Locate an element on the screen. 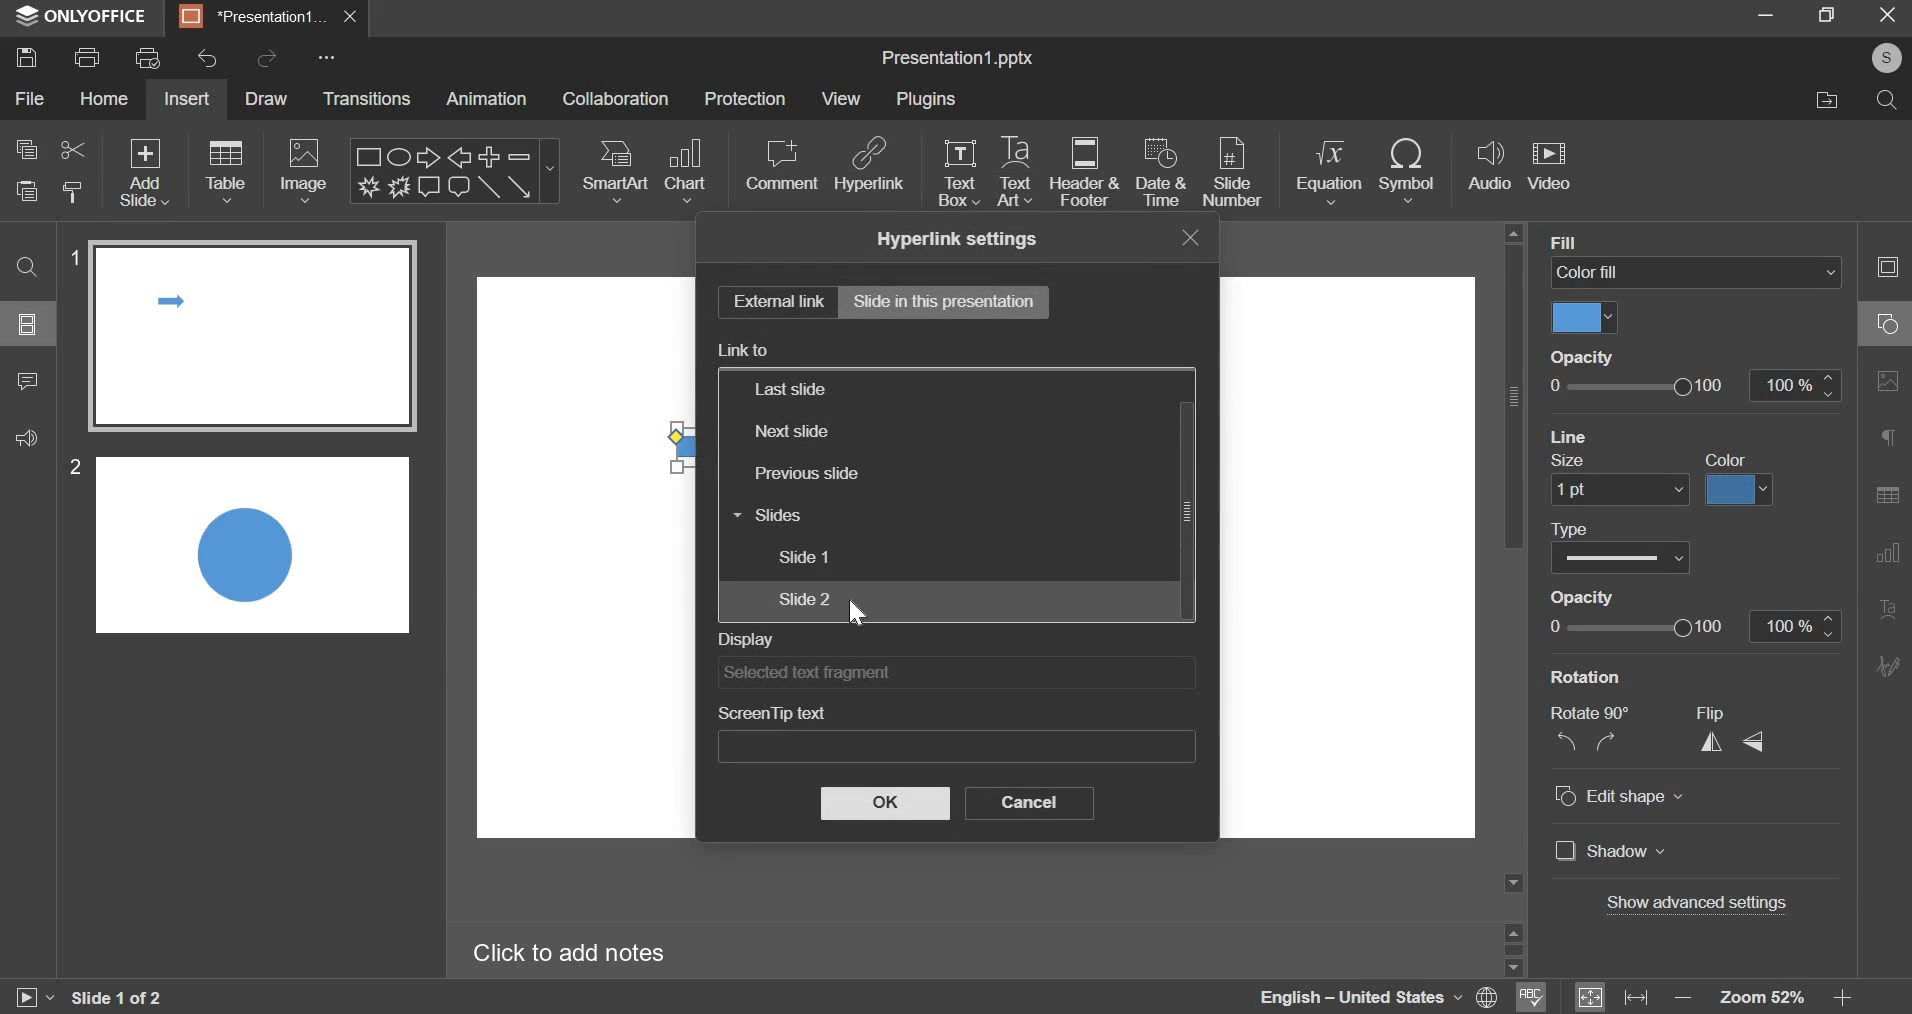 The image size is (1912, 1014). header & footer is located at coordinates (1084, 170).